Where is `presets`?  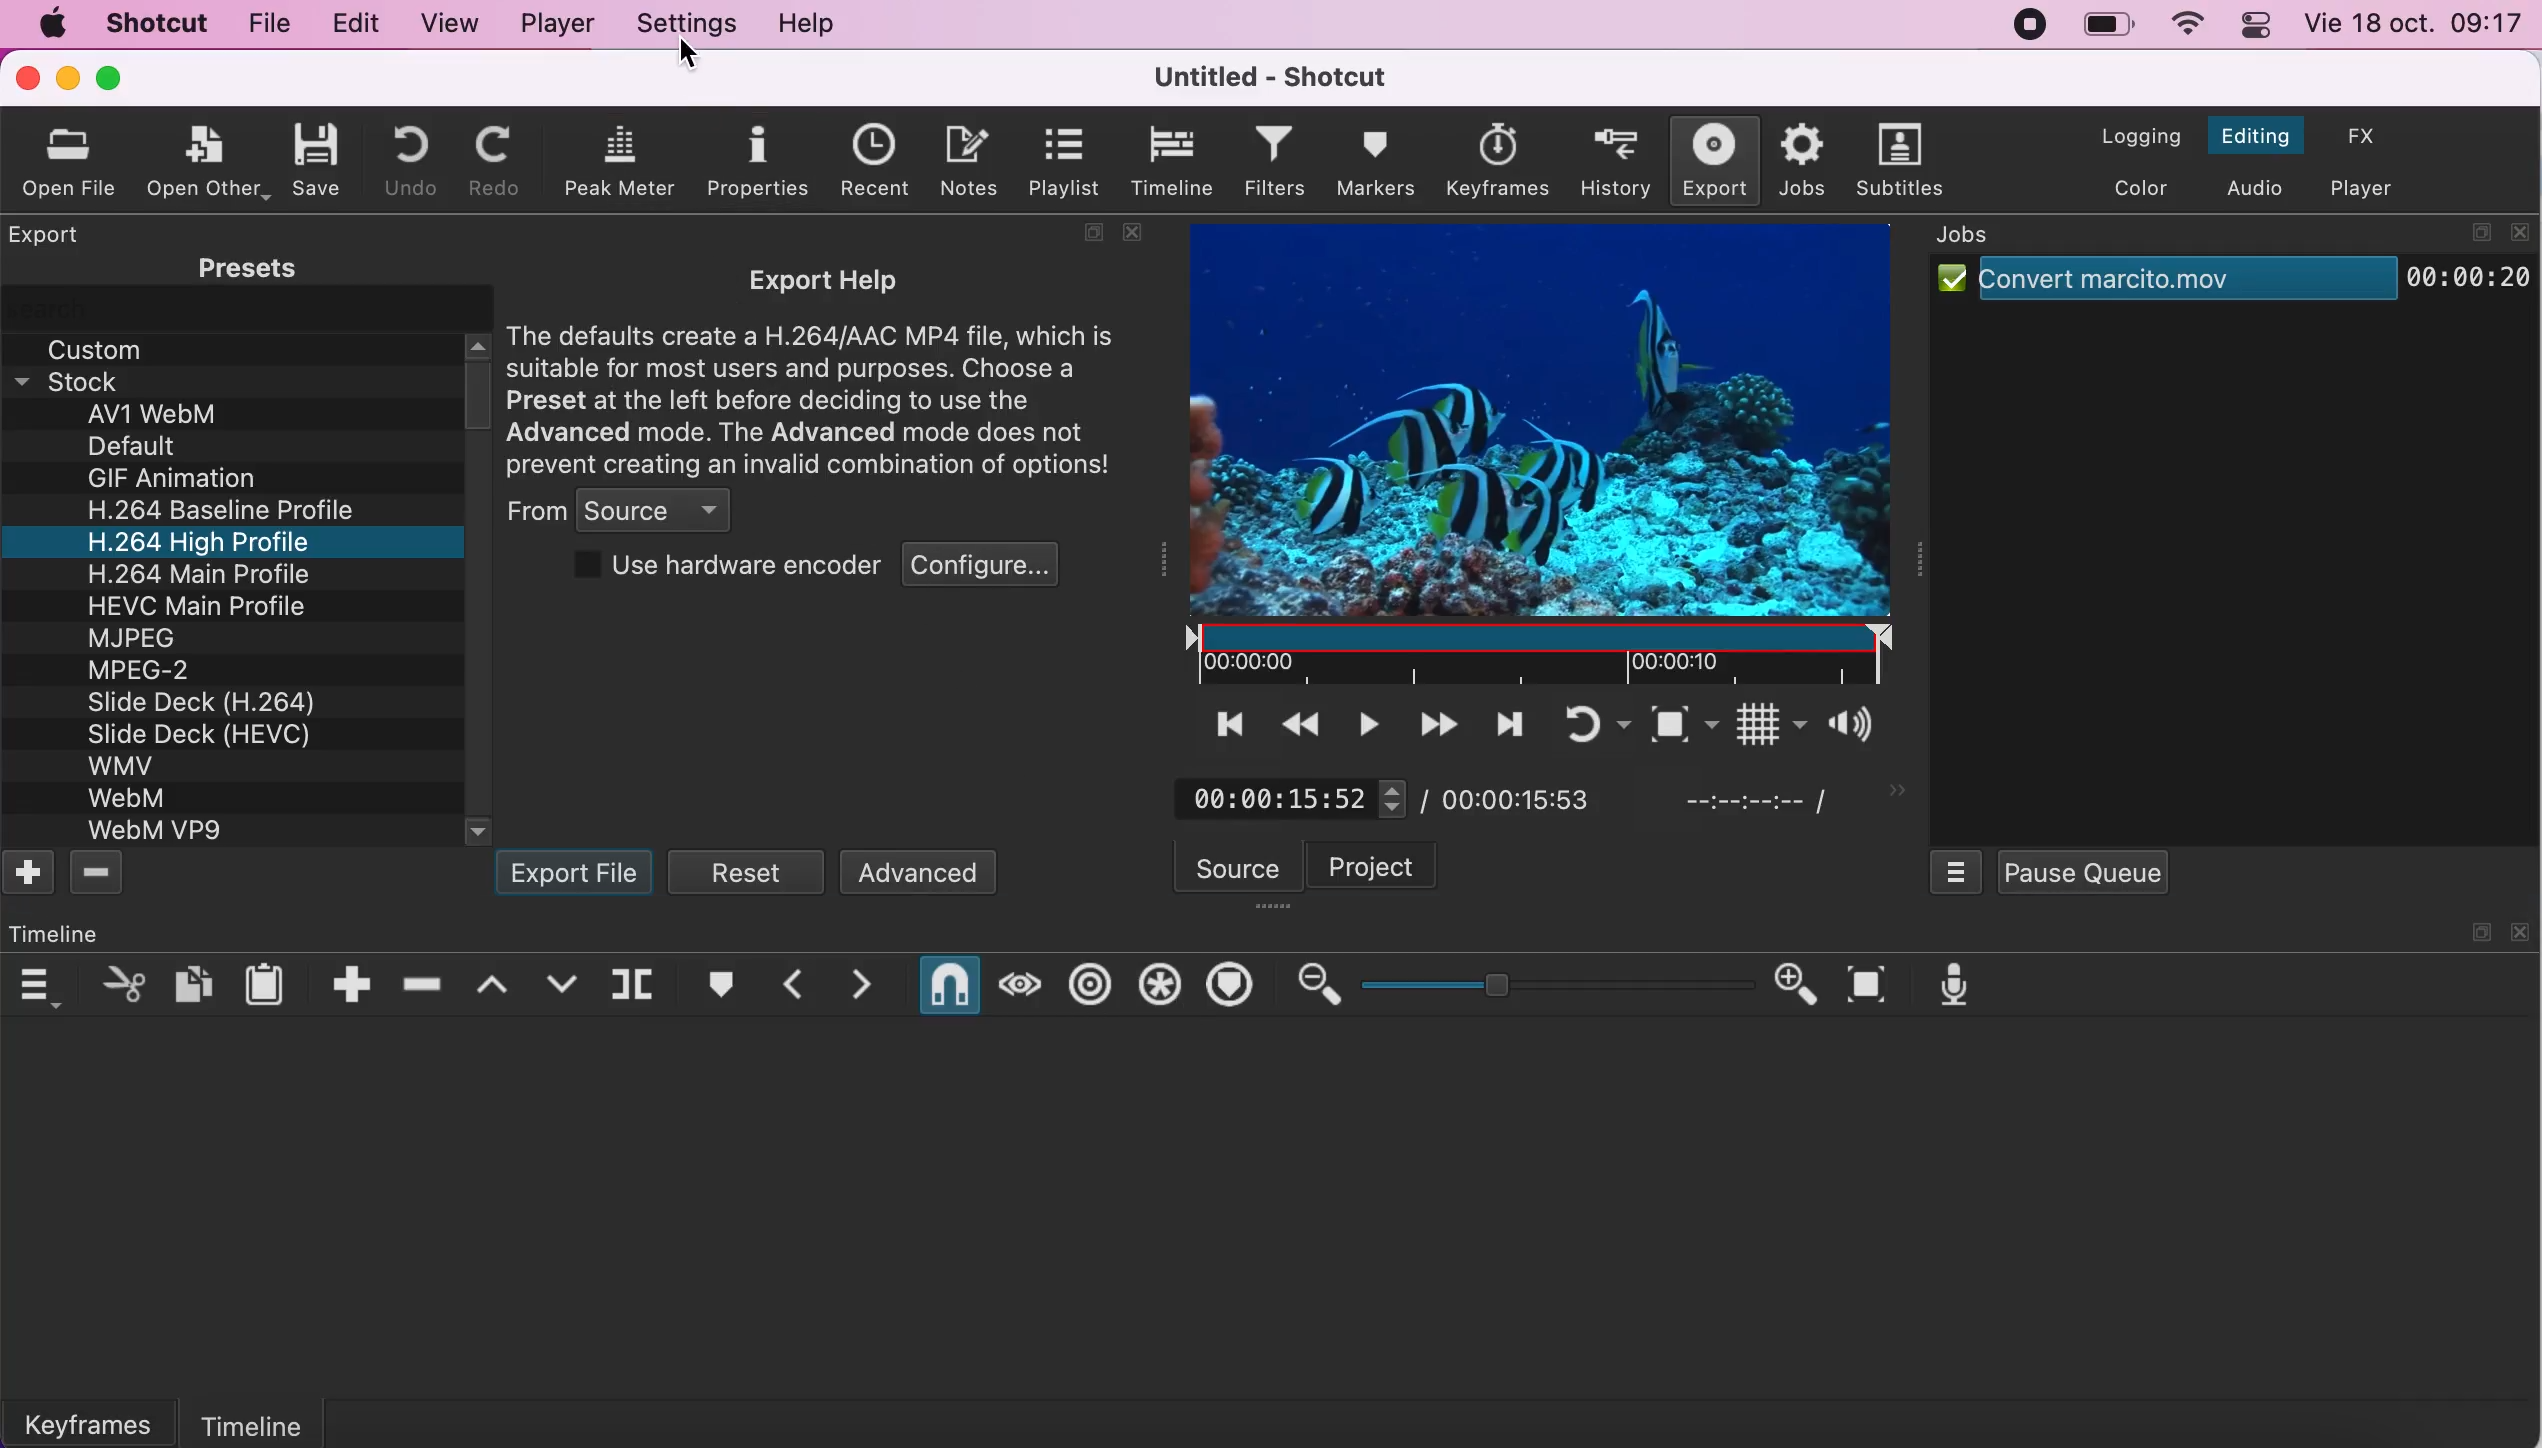
presets is located at coordinates (235, 267).